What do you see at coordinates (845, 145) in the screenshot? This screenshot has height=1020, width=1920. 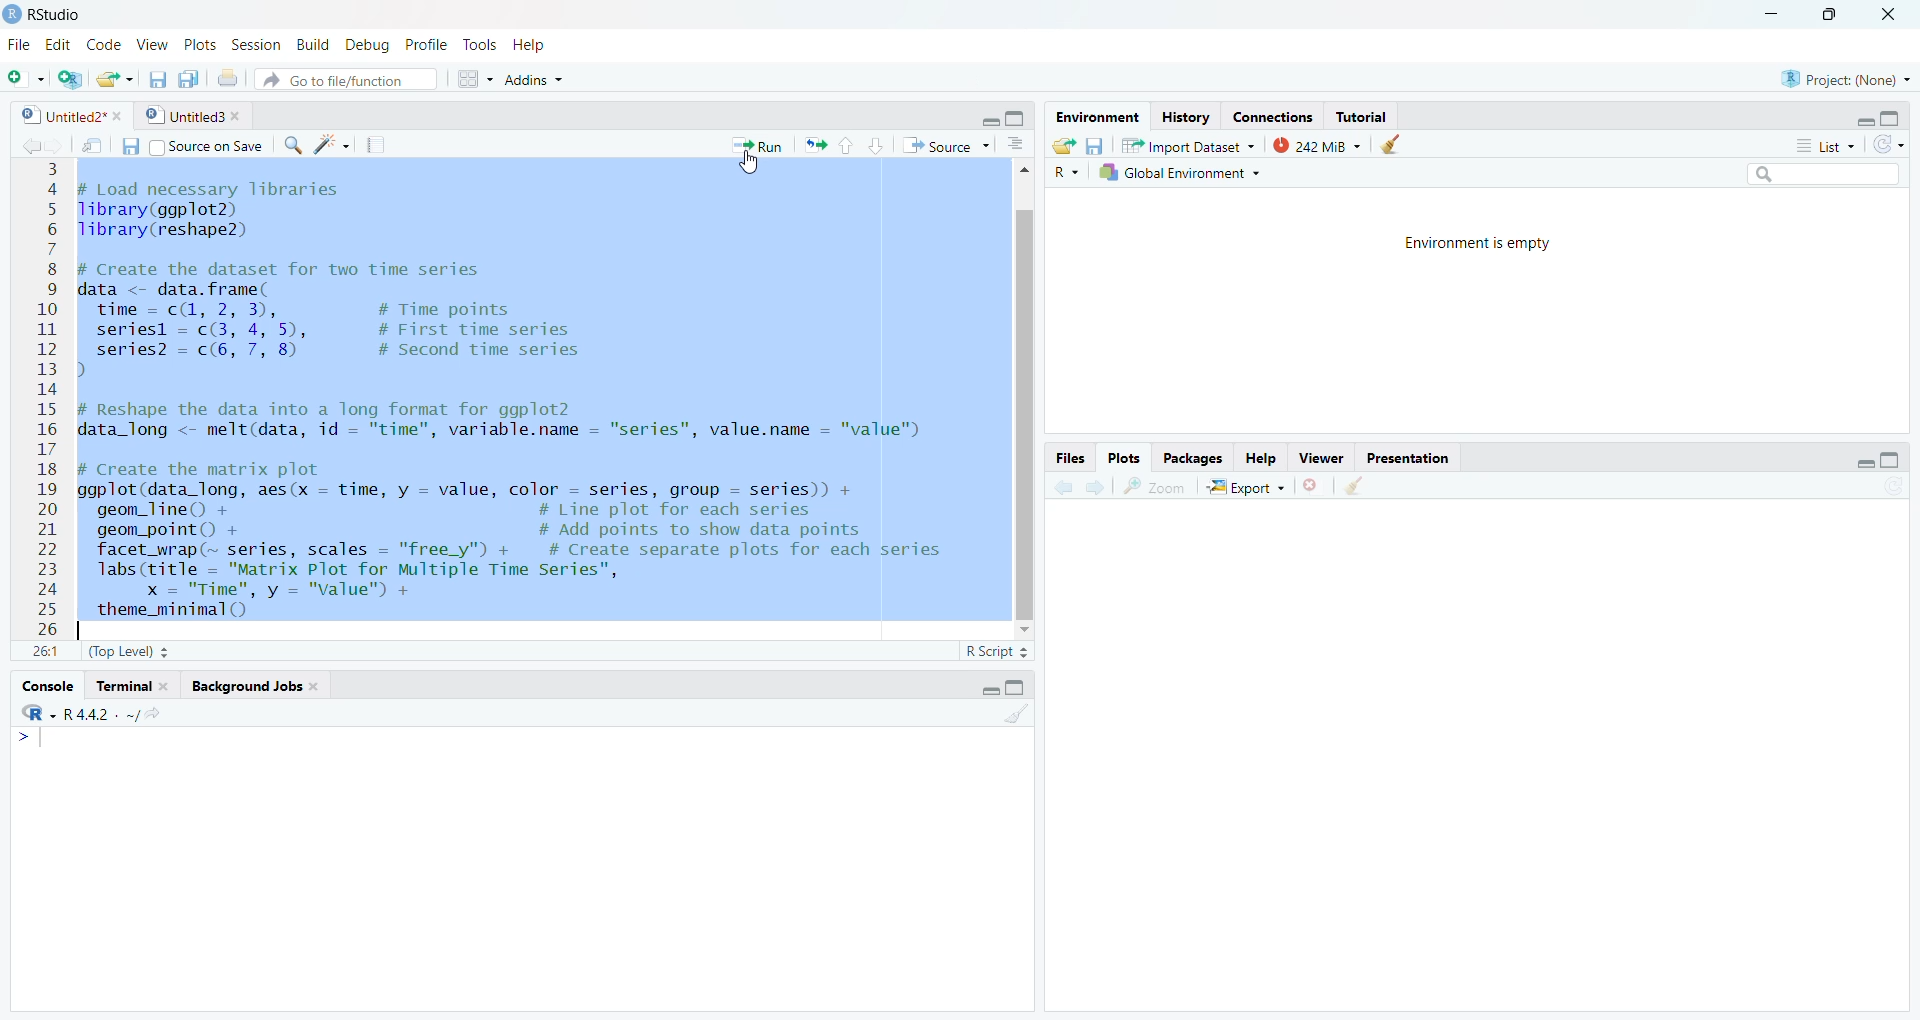 I see `up` at bounding box center [845, 145].